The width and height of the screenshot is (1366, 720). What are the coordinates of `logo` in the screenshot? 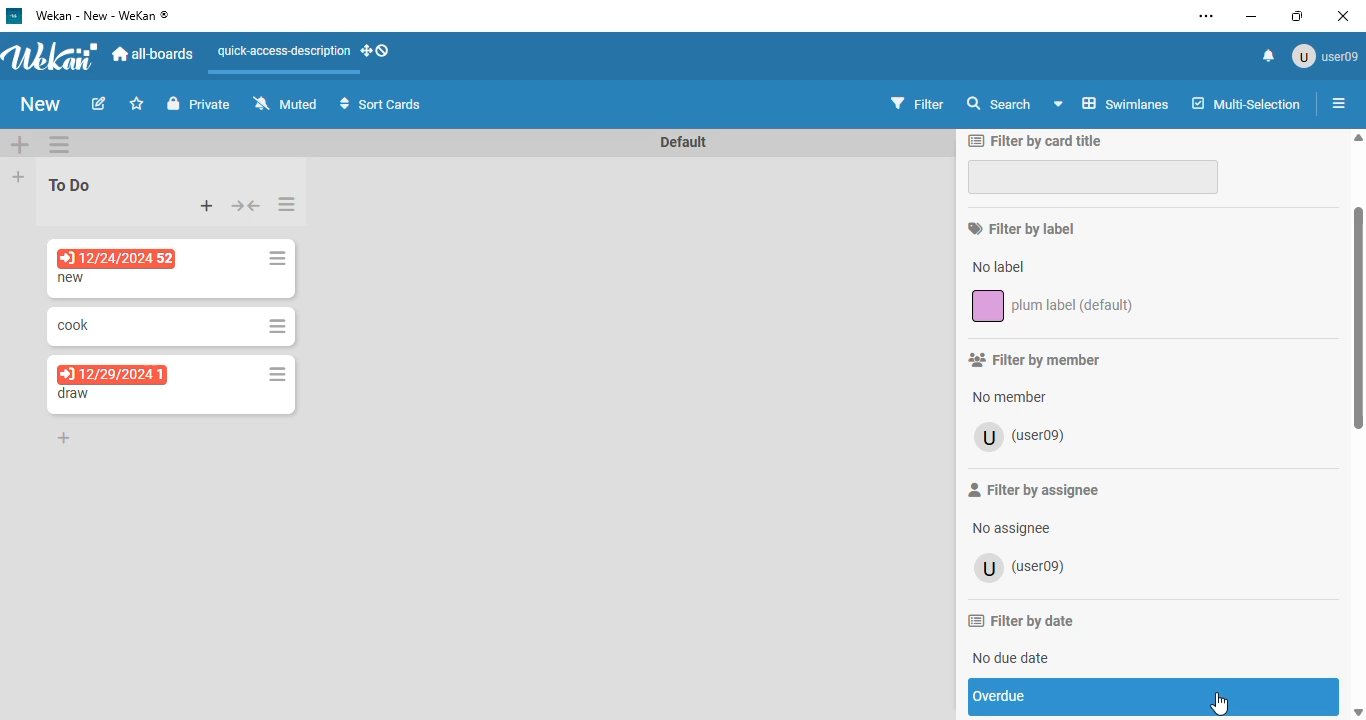 It's located at (15, 16).